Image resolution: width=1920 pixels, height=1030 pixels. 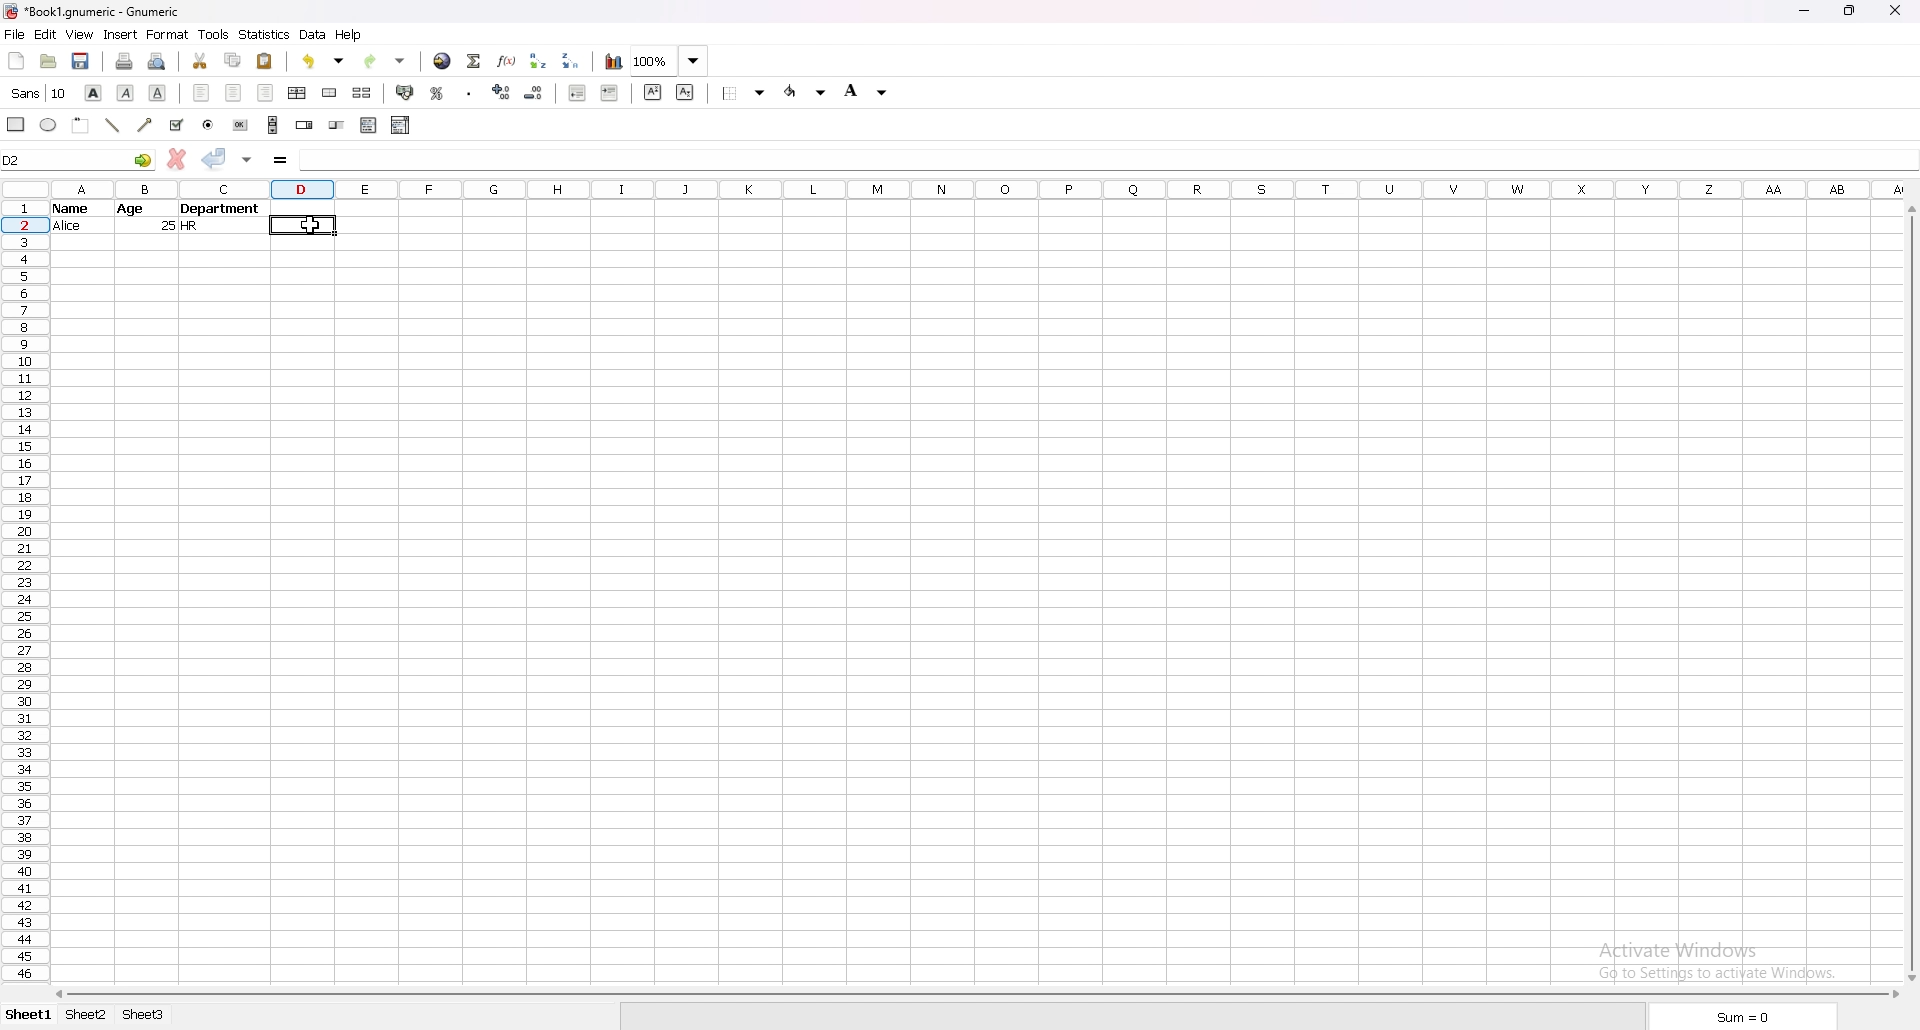 I want to click on accept changes in all cells, so click(x=246, y=160).